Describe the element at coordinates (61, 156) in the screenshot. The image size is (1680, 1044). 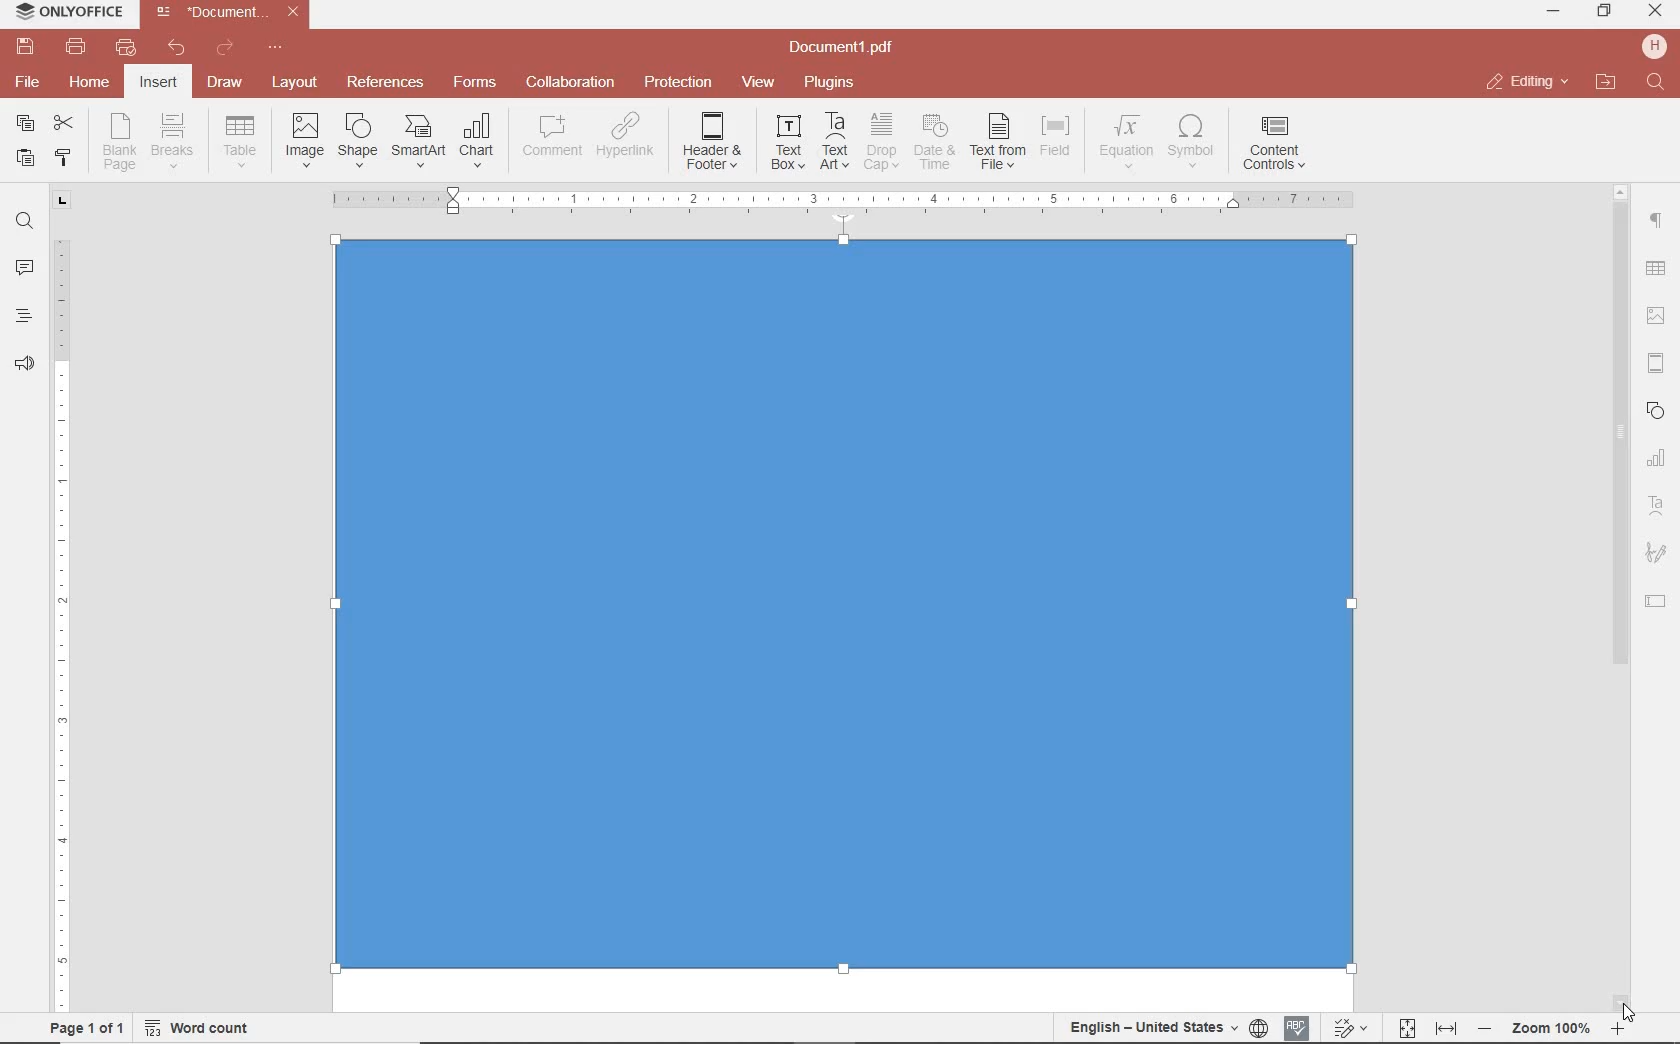
I see `copy style` at that location.